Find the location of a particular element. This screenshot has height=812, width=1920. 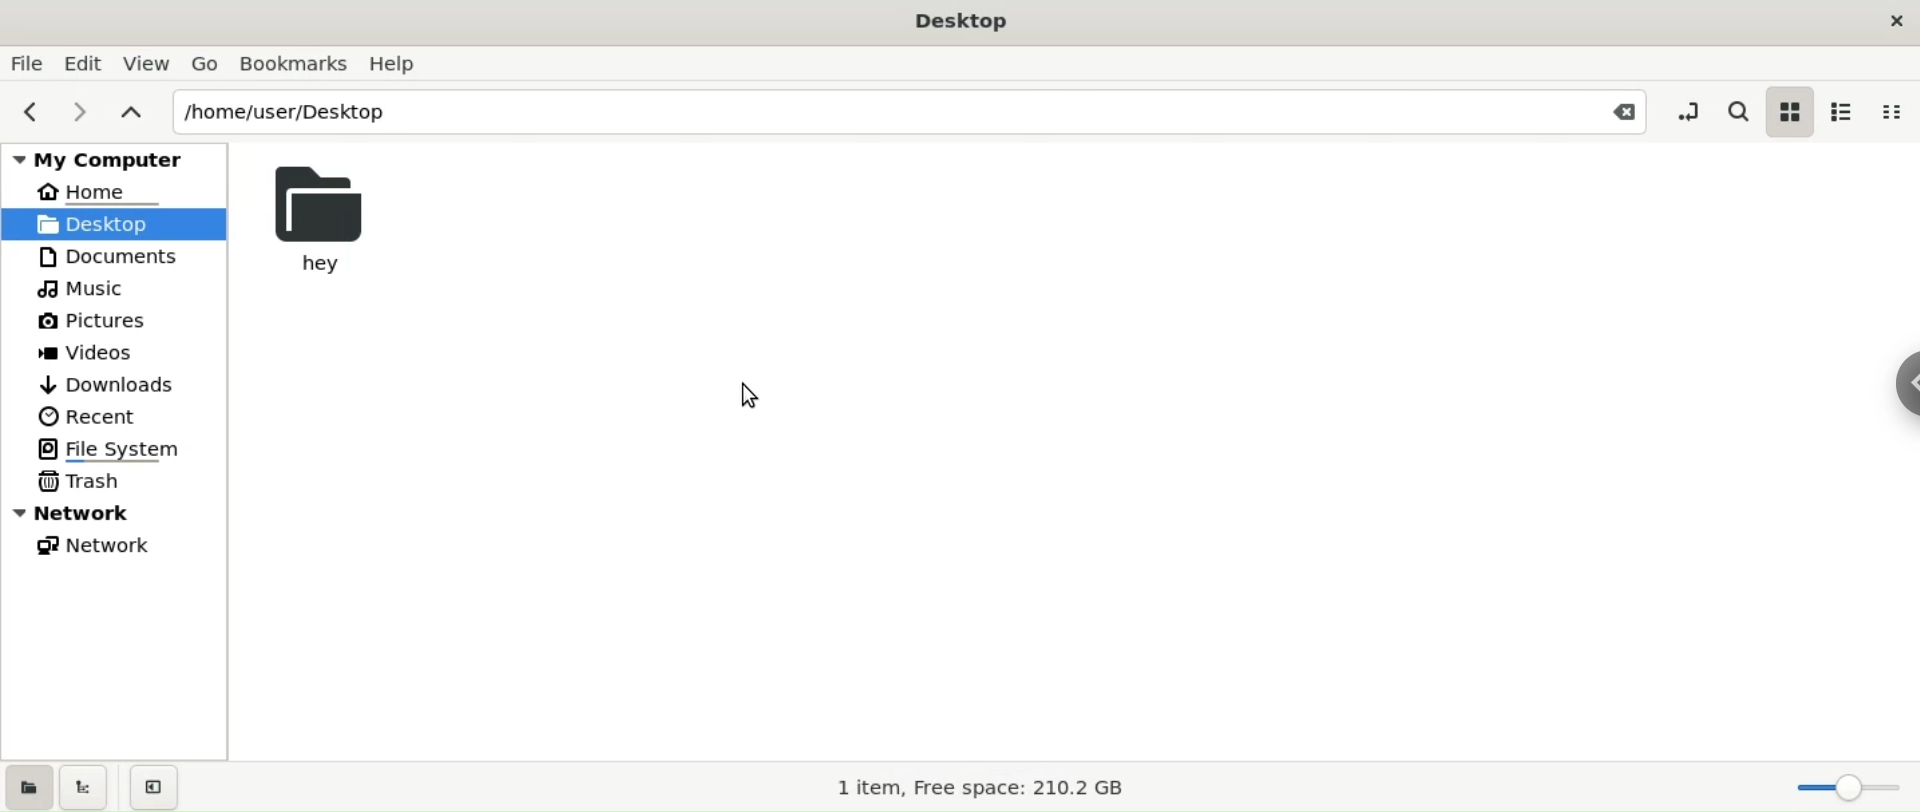

compact view is located at coordinates (1898, 110).